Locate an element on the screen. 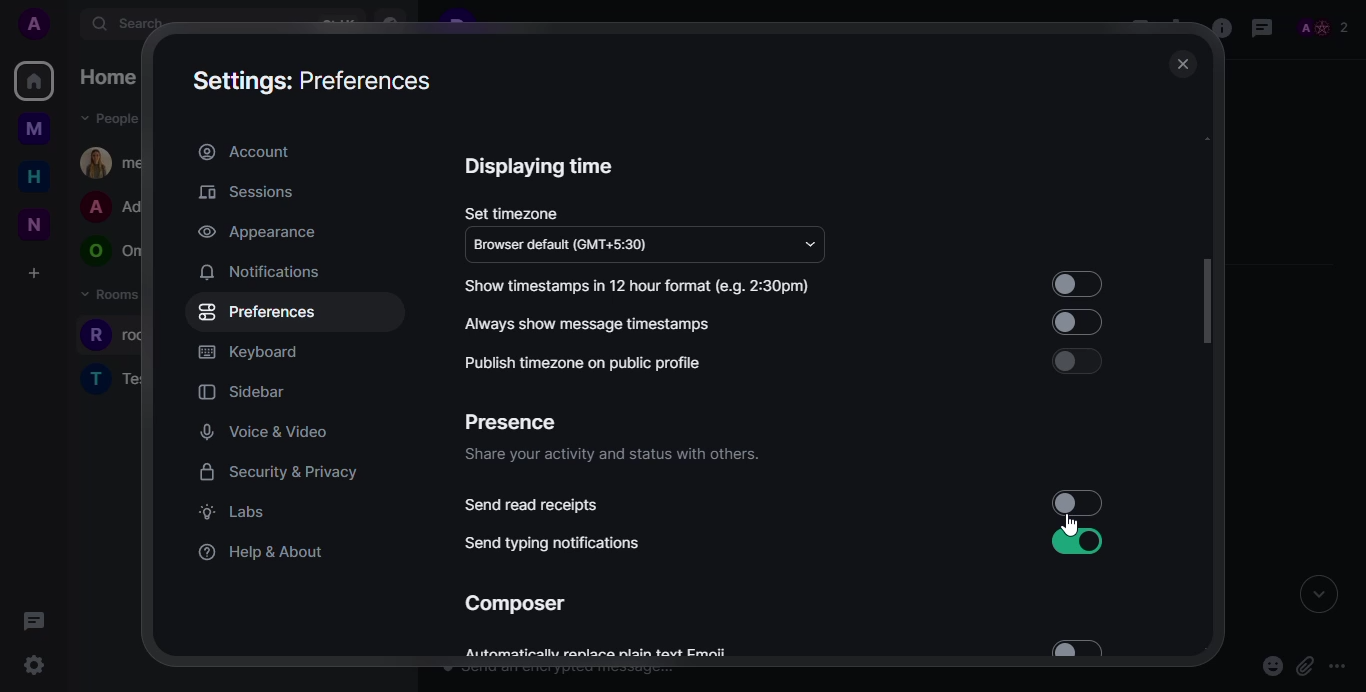 The height and width of the screenshot is (692, 1366). rooms dropdown is located at coordinates (117, 296).